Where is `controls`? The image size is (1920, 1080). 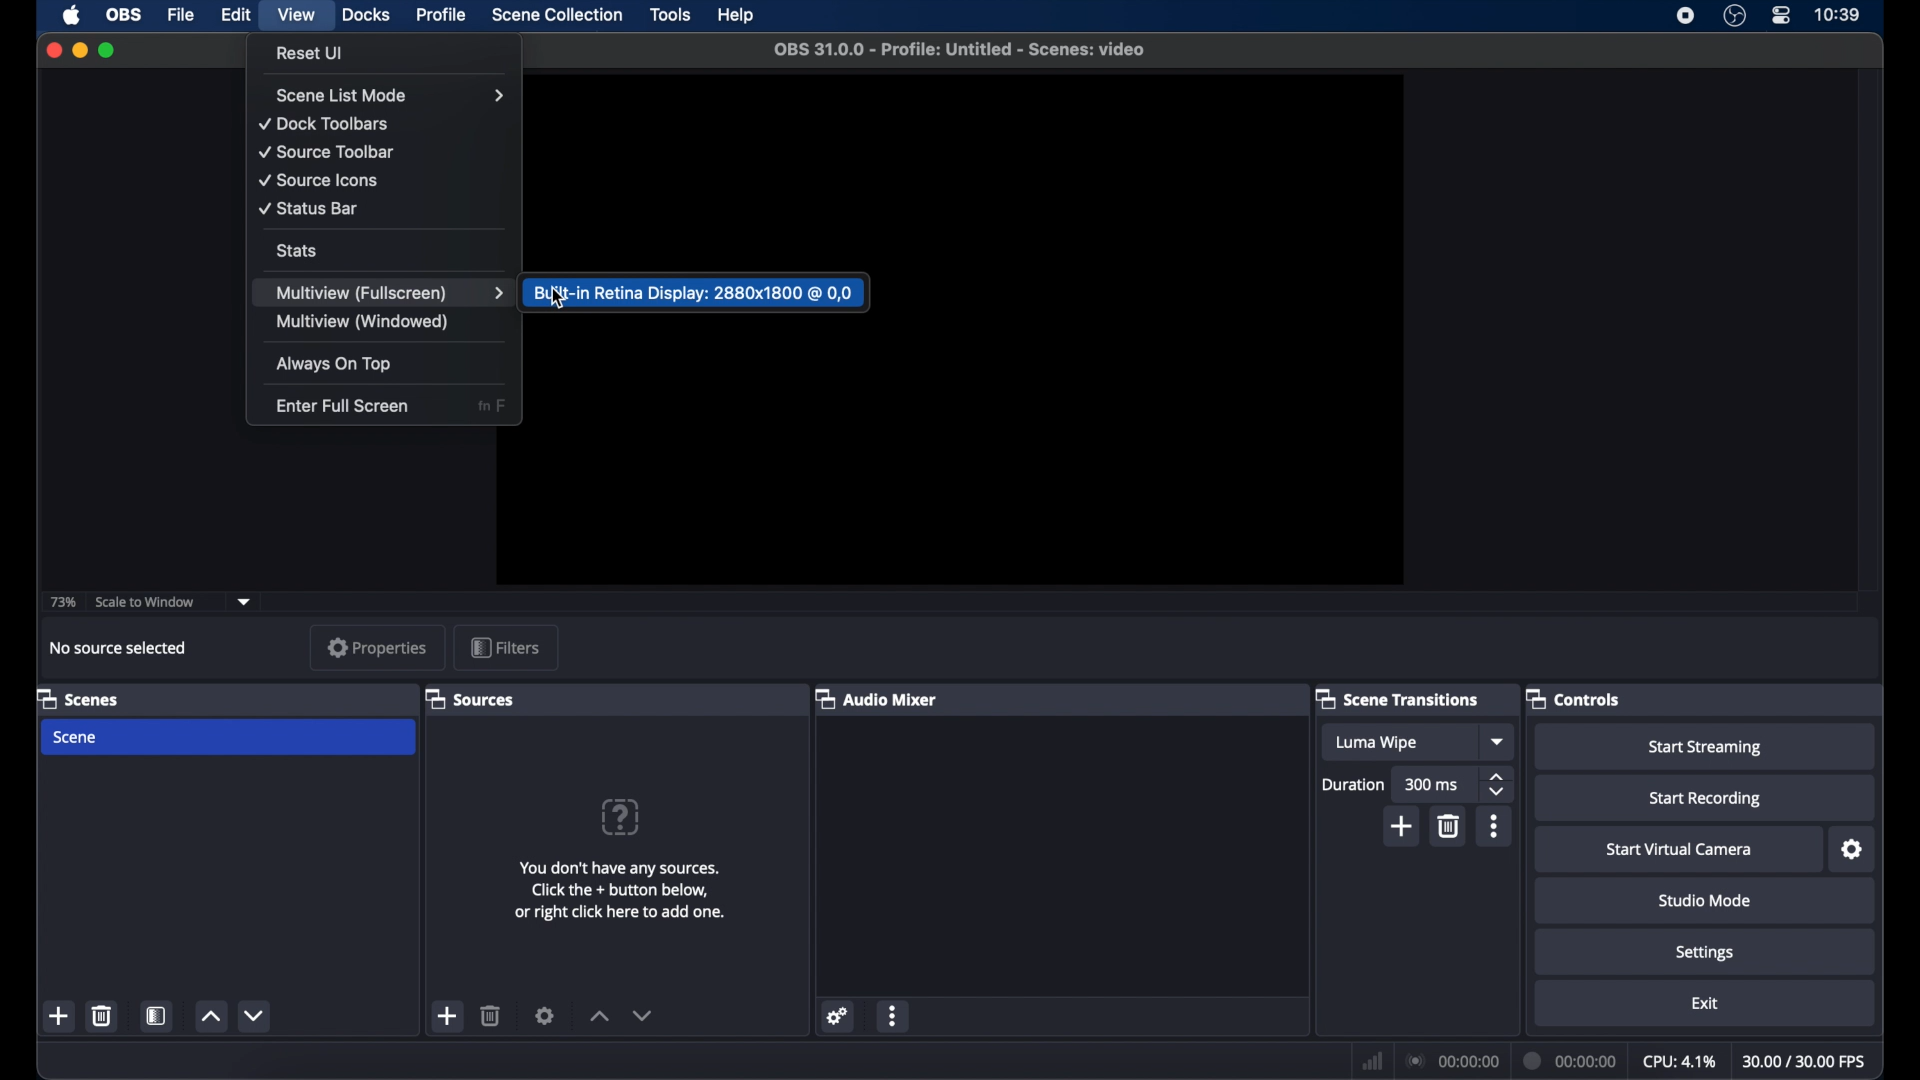
controls is located at coordinates (1573, 698).